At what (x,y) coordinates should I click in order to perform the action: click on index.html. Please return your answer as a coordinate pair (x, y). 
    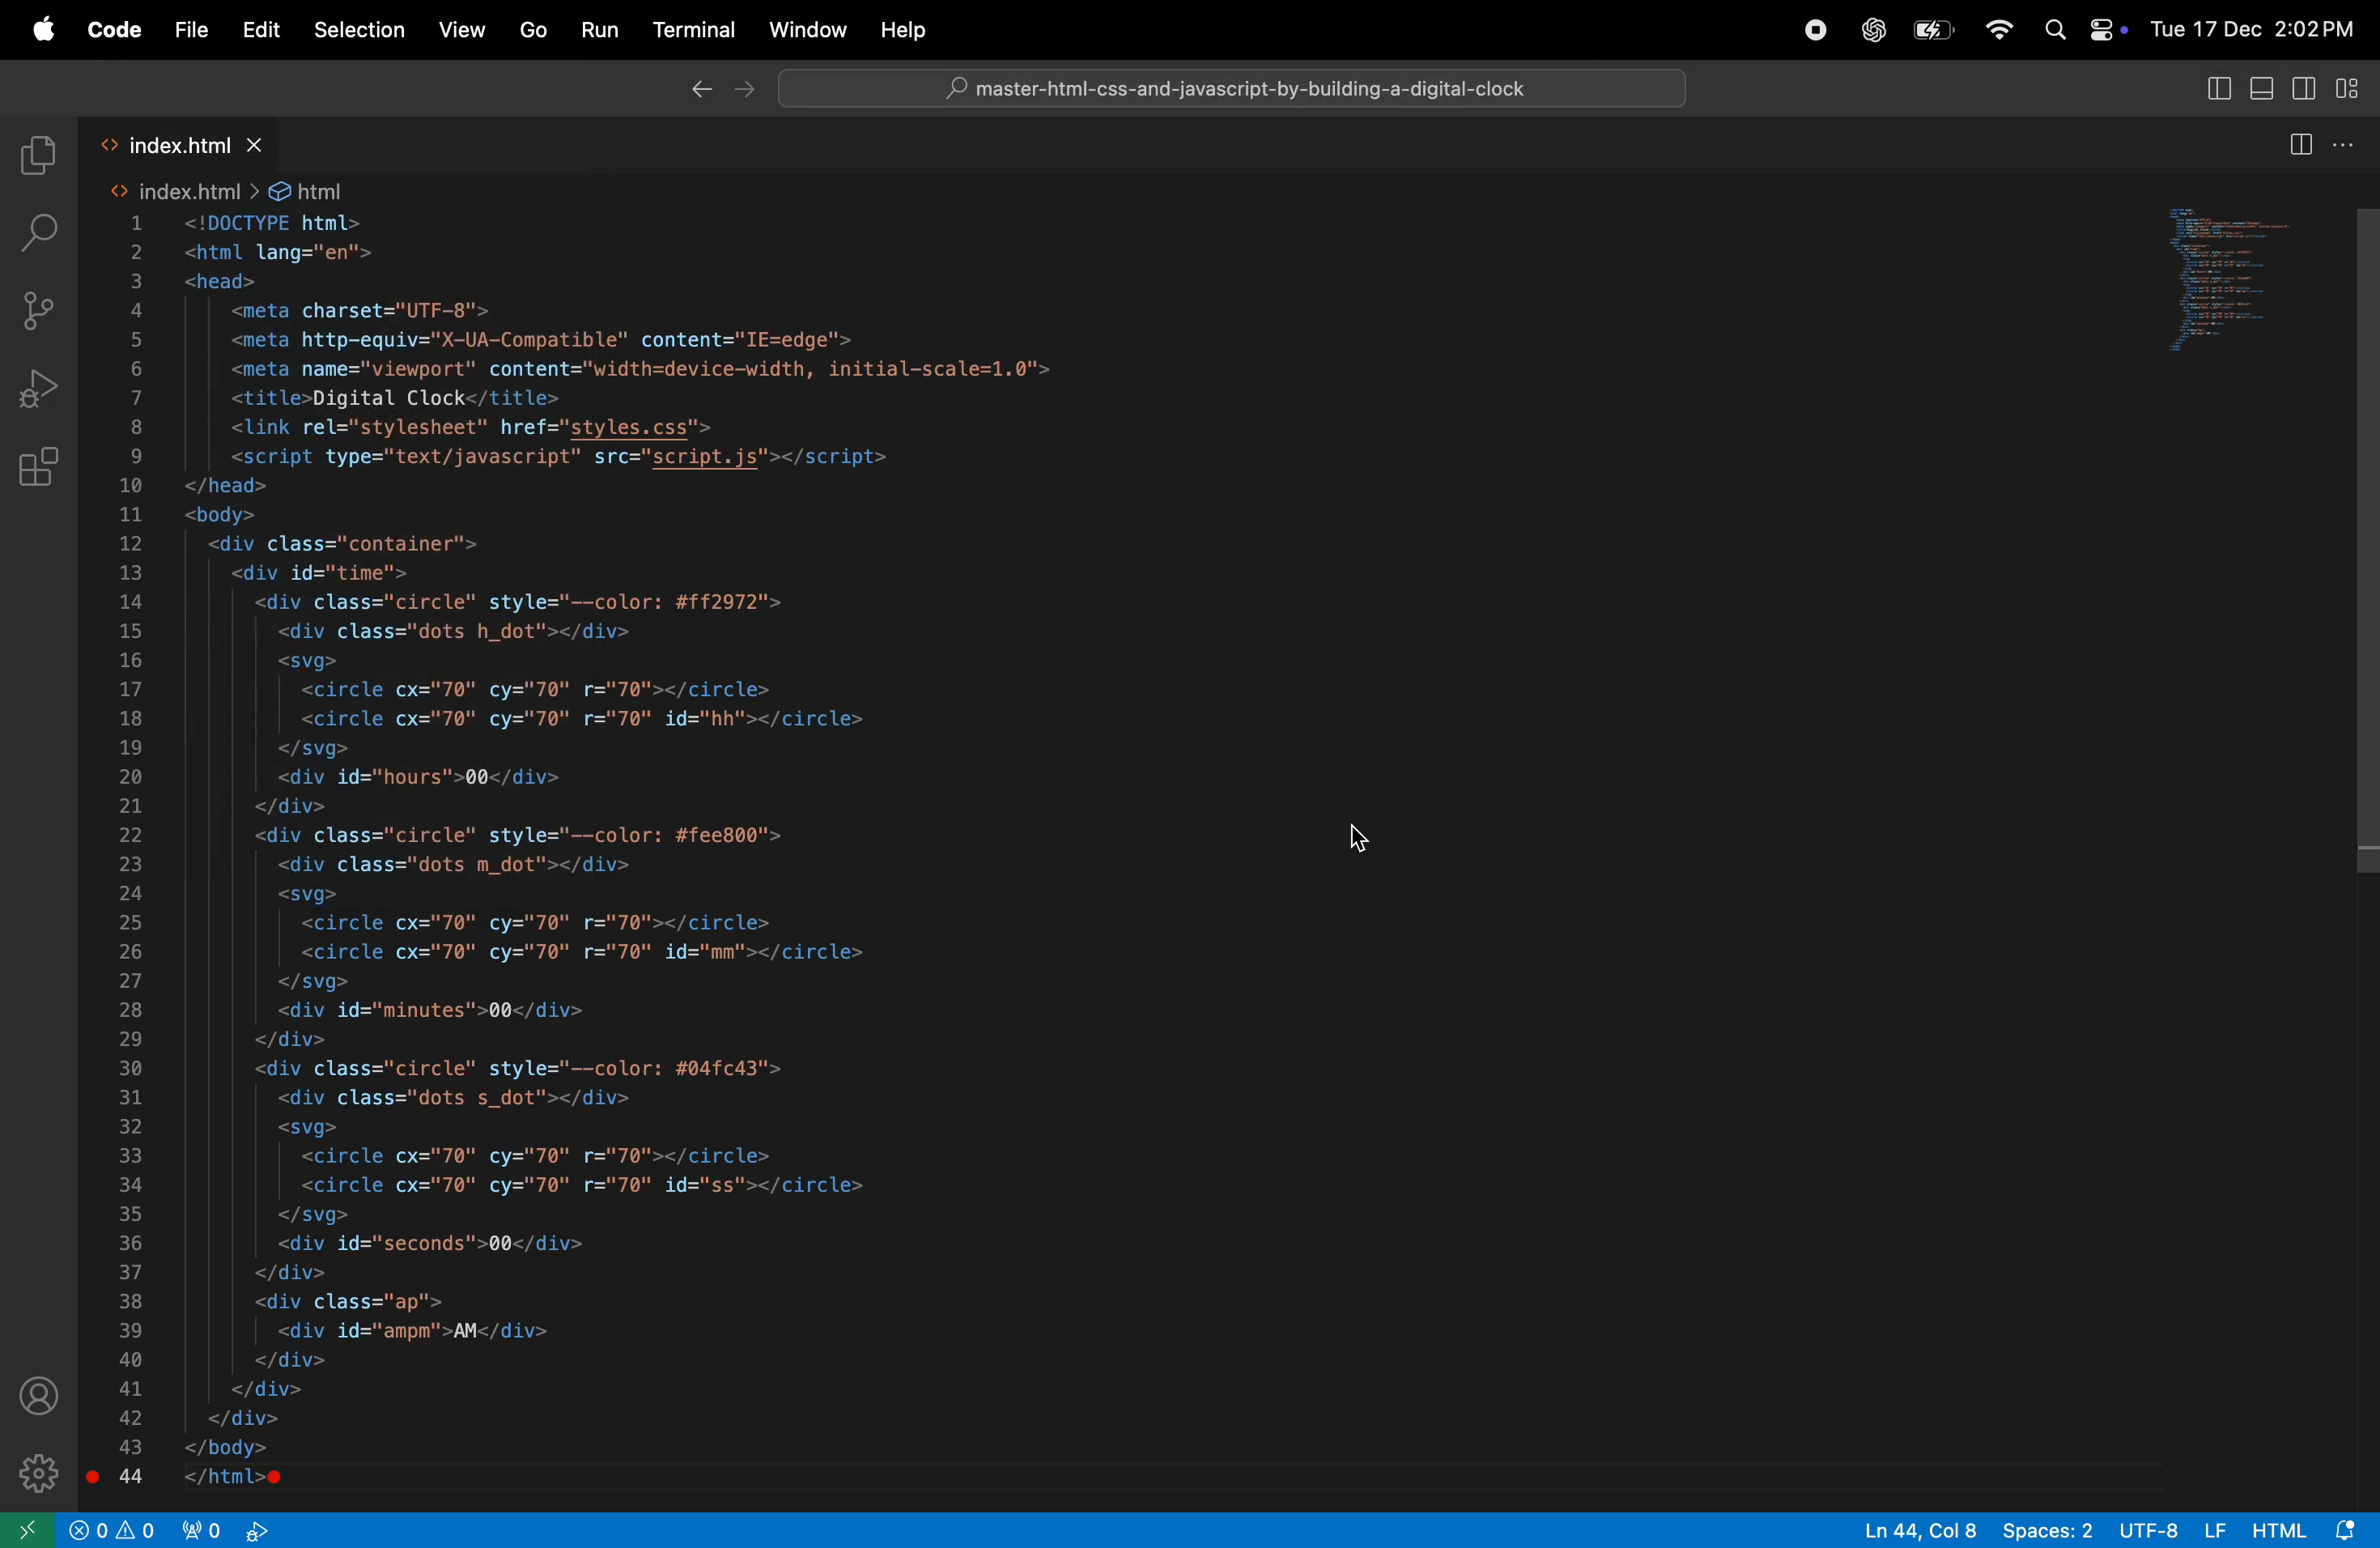
    Looking at the image, I should click on (167, 144).